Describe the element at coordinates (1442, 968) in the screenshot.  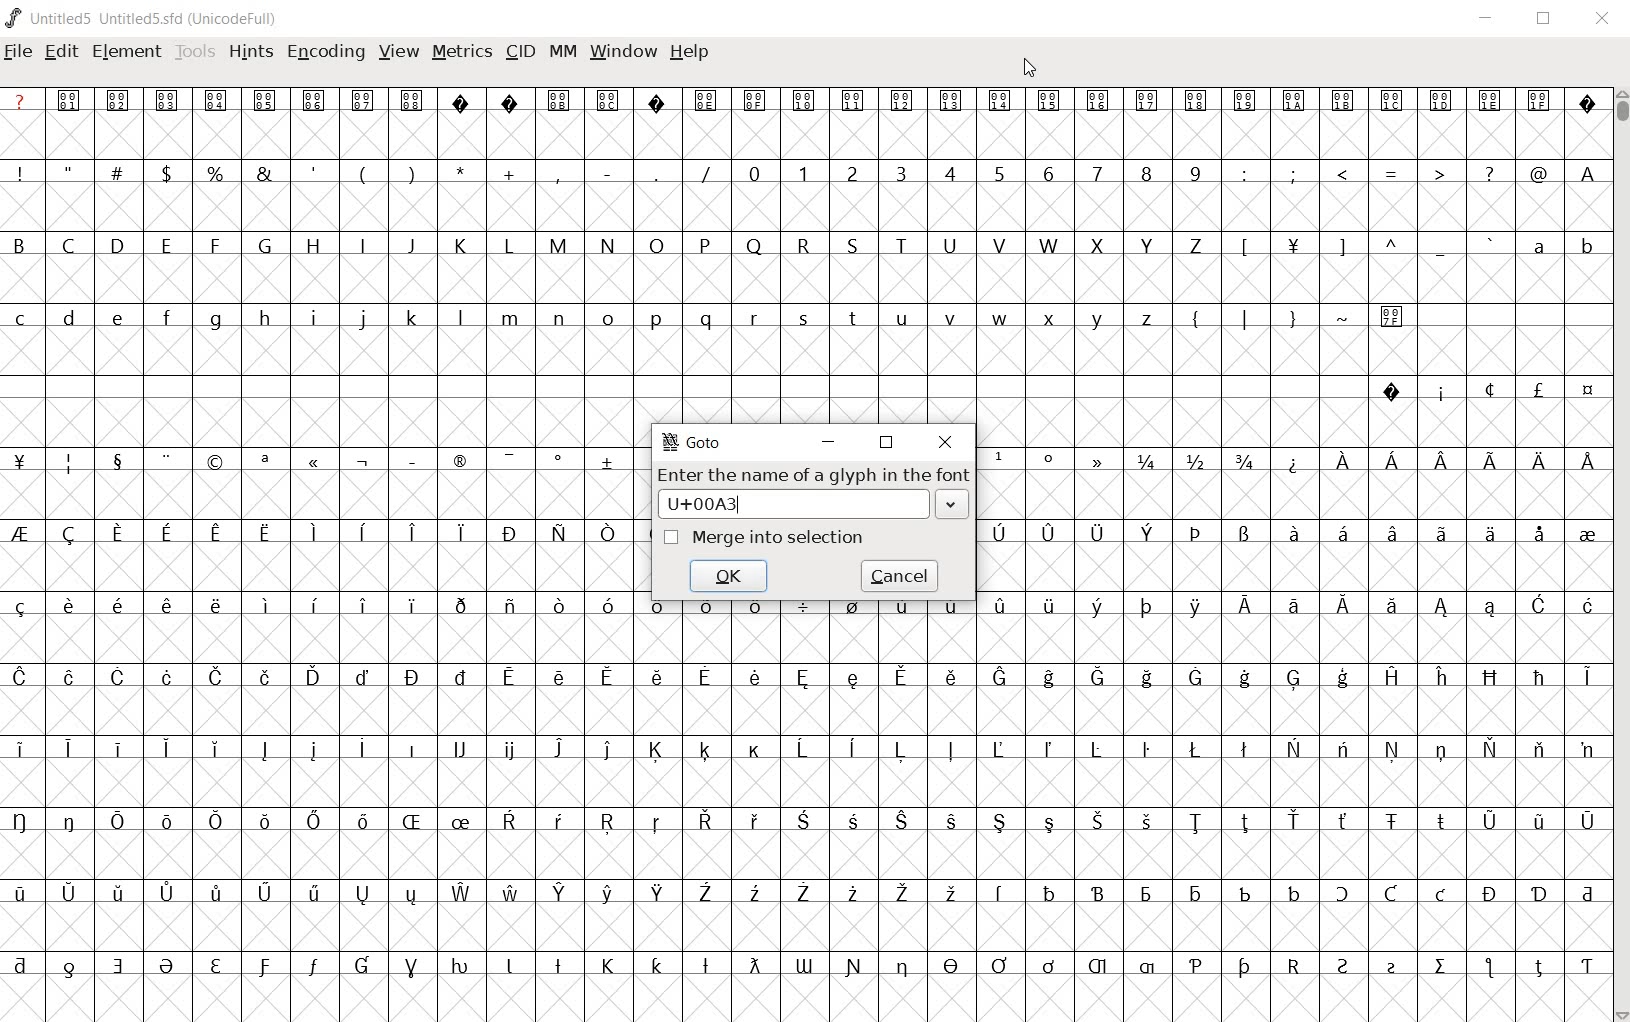
I see `Symbol` at that location.